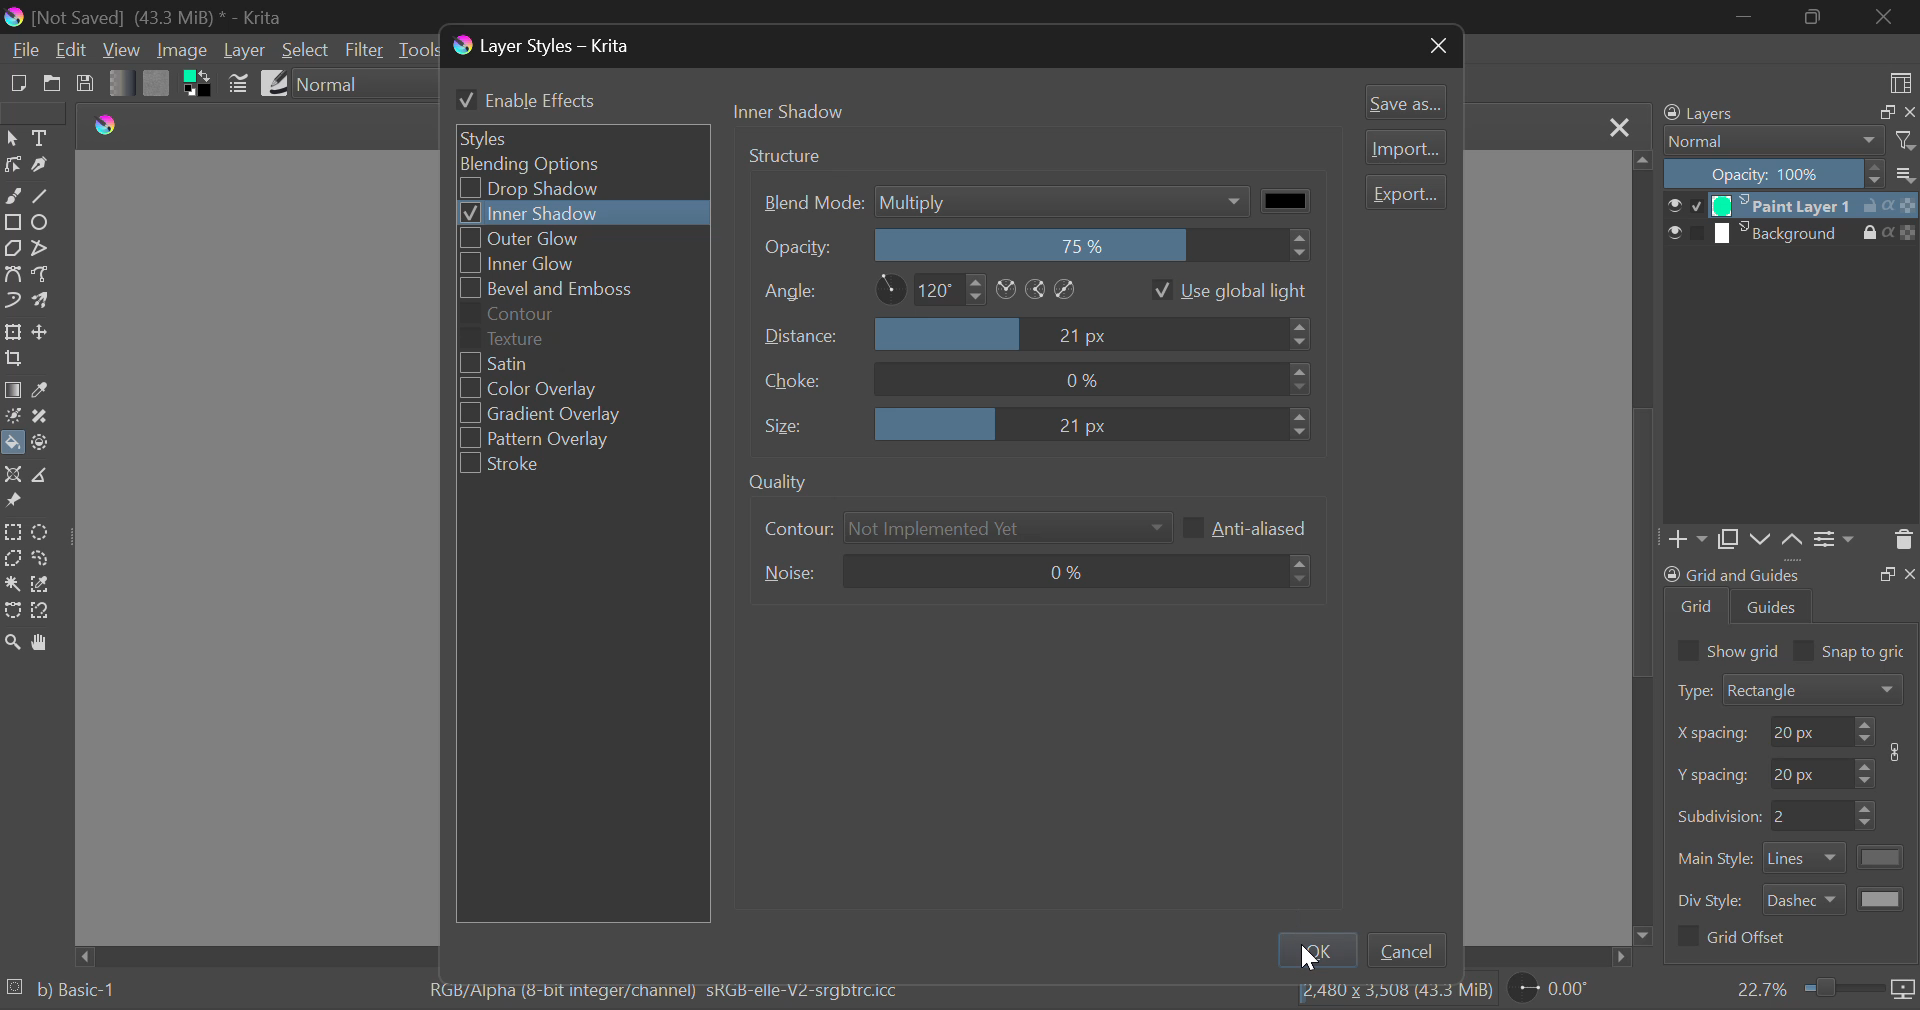 The image size is (1920, 1010). Describe the element at coordinates (1817, 17) in the screenshot. I see `Minimize` at that location.